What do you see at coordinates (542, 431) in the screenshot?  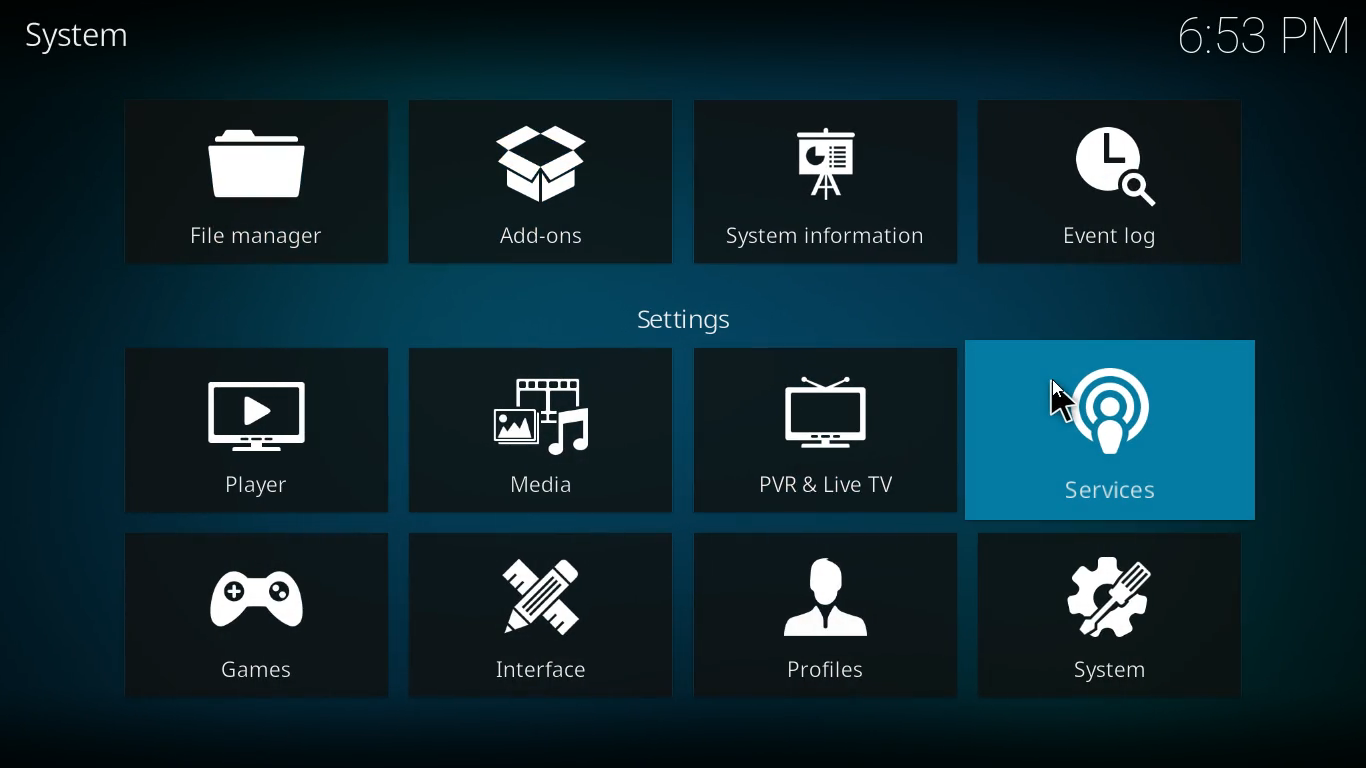 I see `media` at bounding box center [542, 431].